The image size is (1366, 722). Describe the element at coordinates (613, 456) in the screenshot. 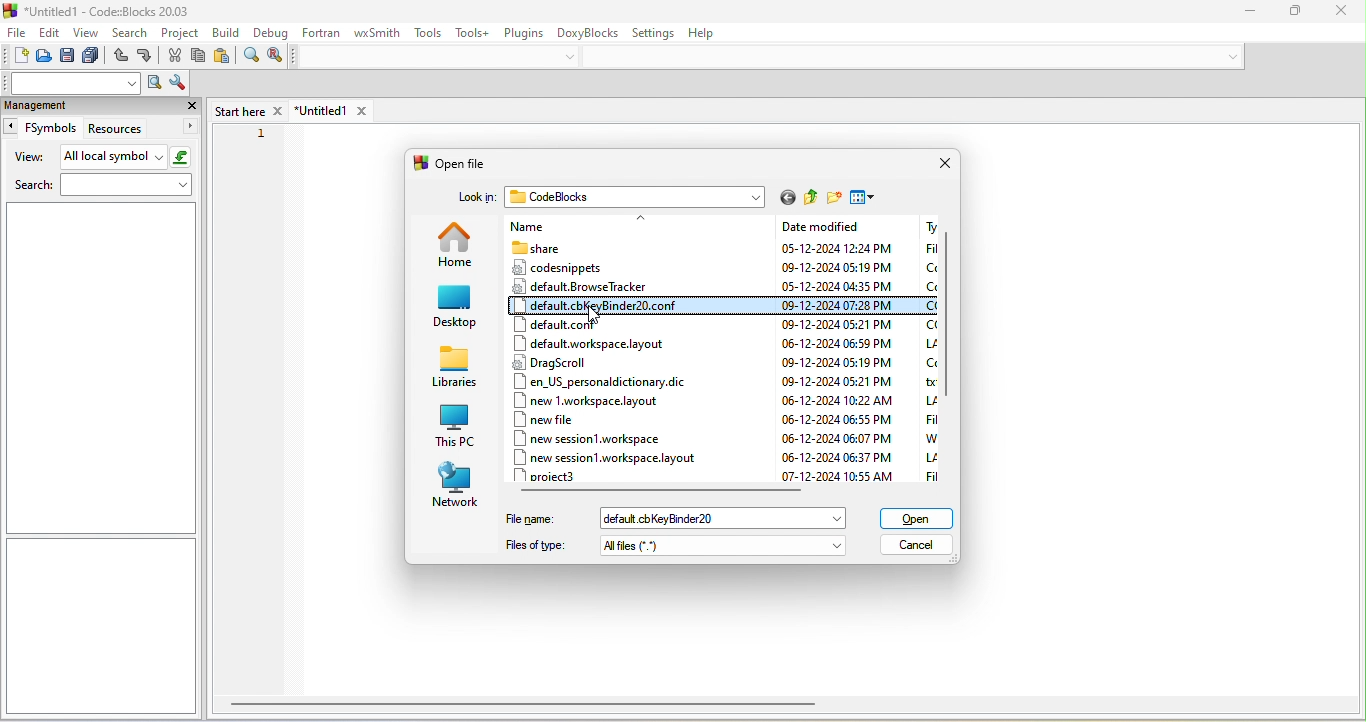

I see `new session workspace layout` at that location.